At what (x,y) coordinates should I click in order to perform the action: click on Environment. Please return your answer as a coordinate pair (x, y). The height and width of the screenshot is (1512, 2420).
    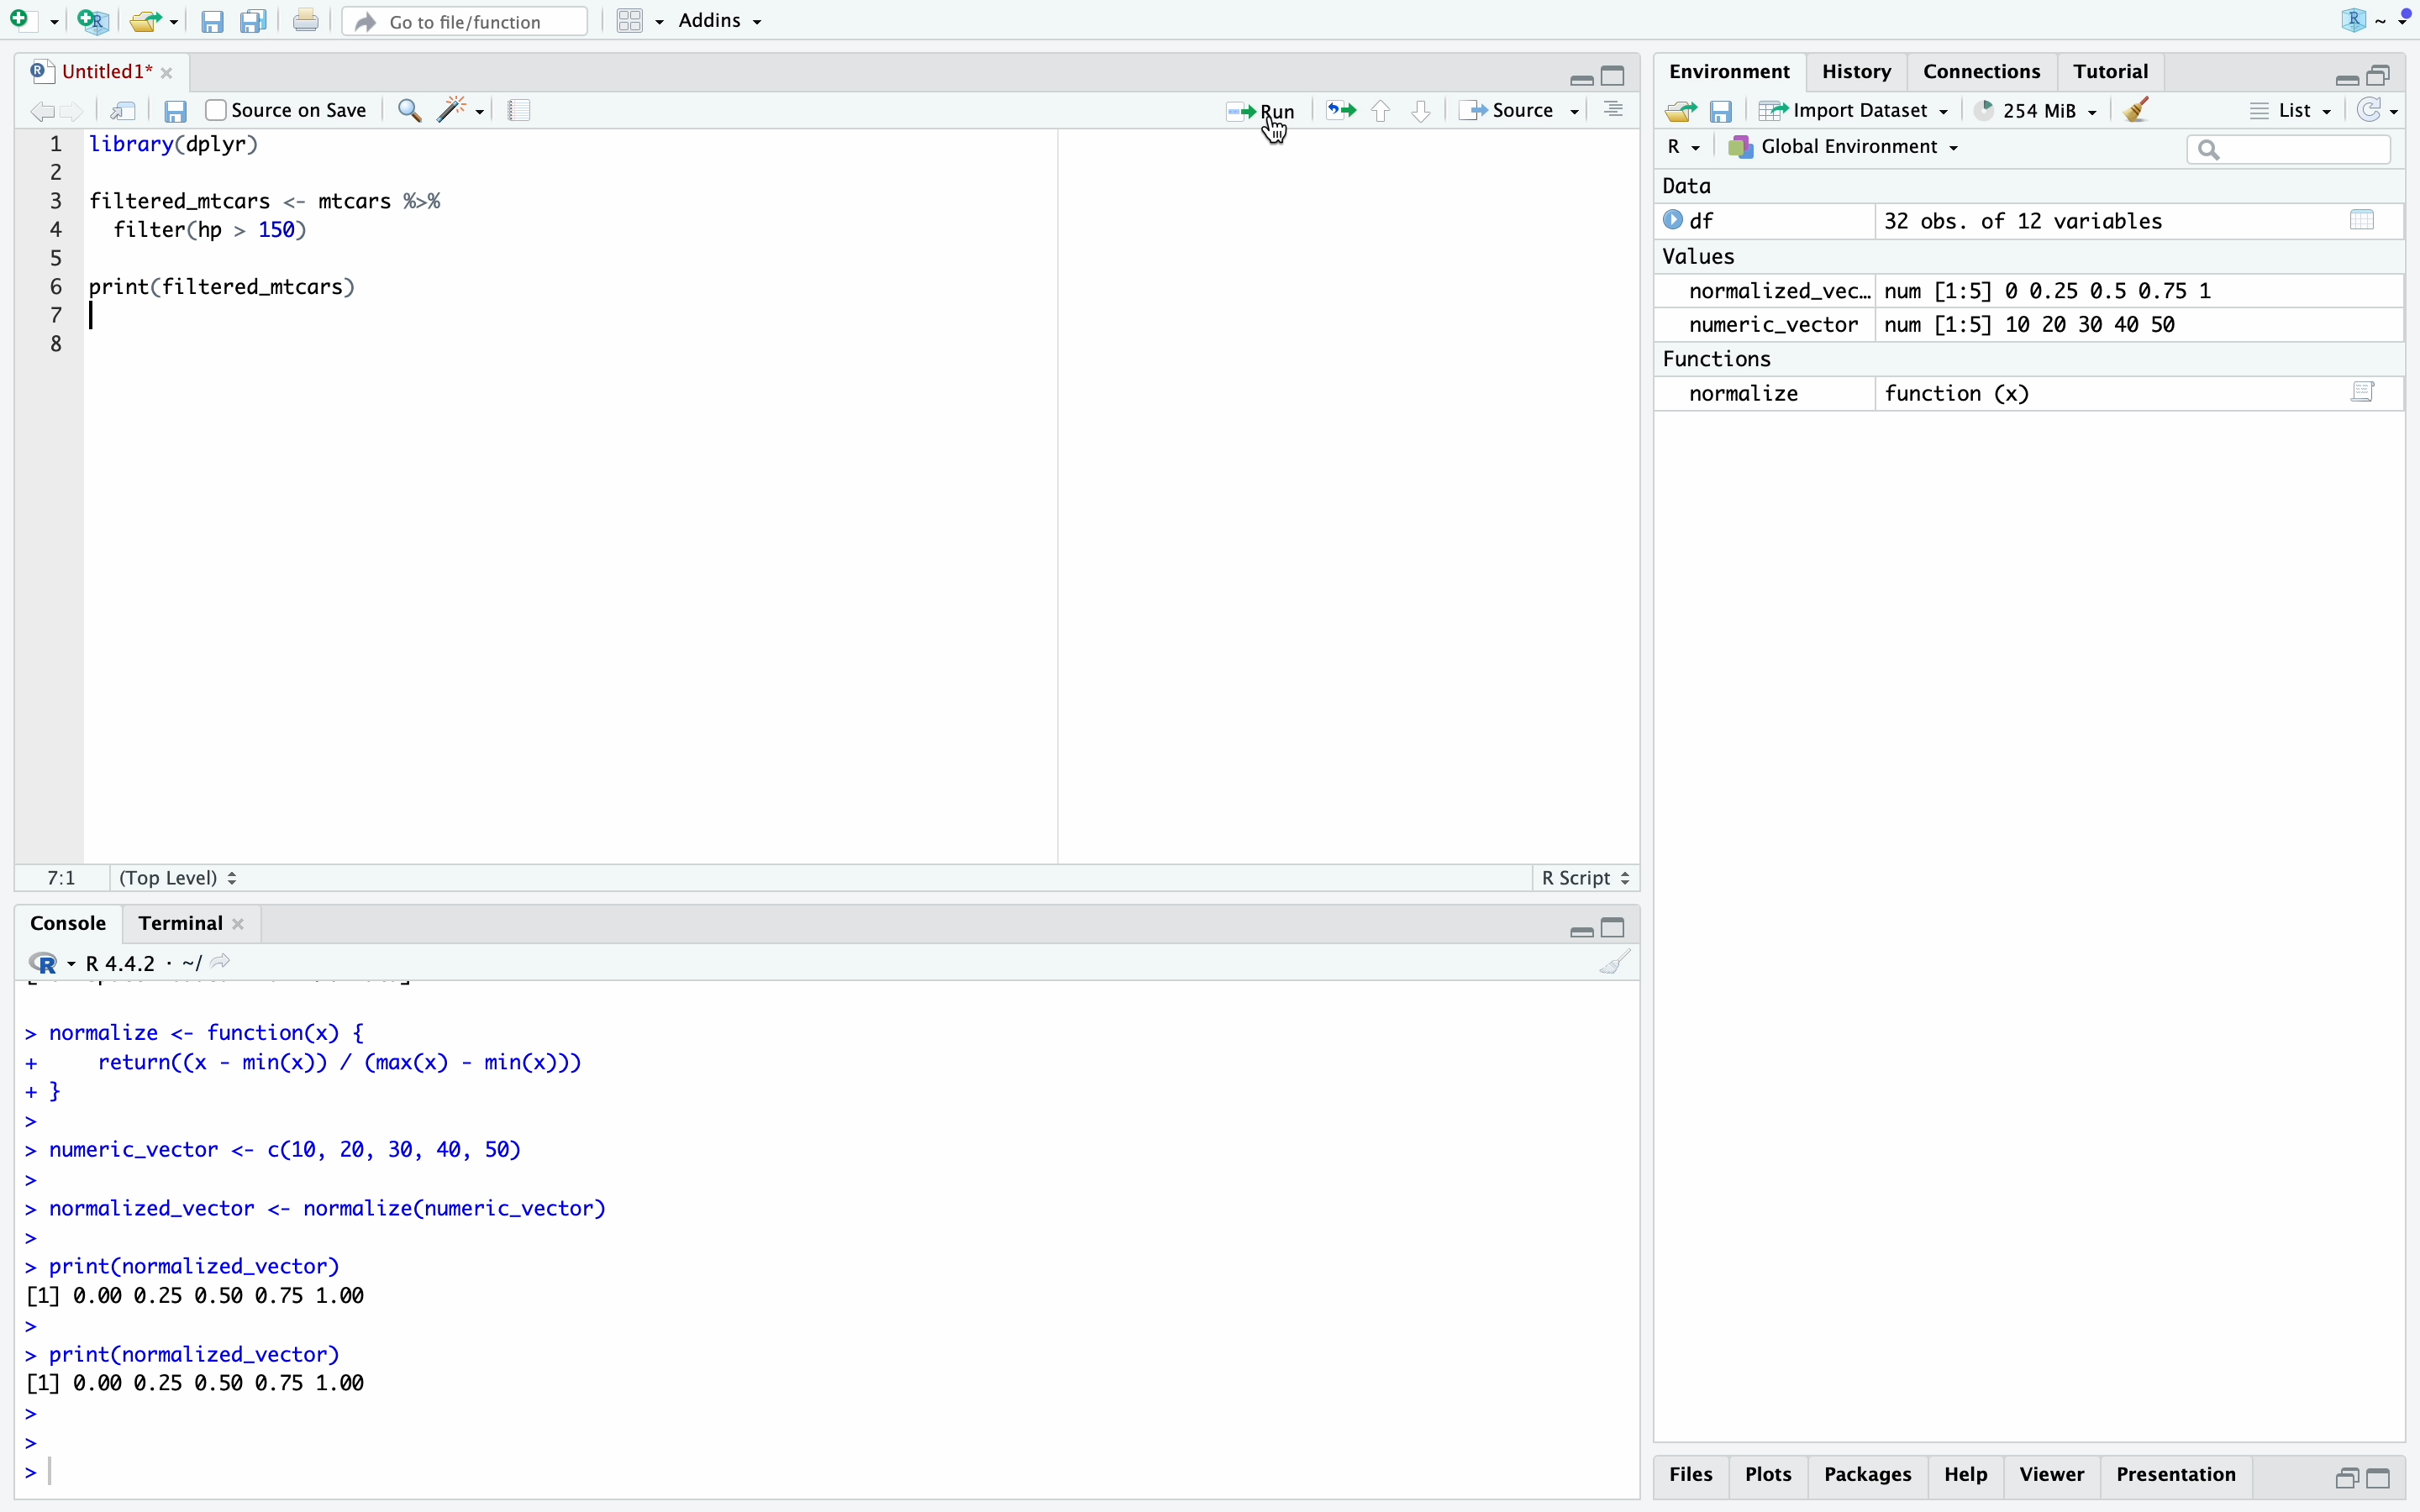
    Looking at the image, I should click on (1731, 75).